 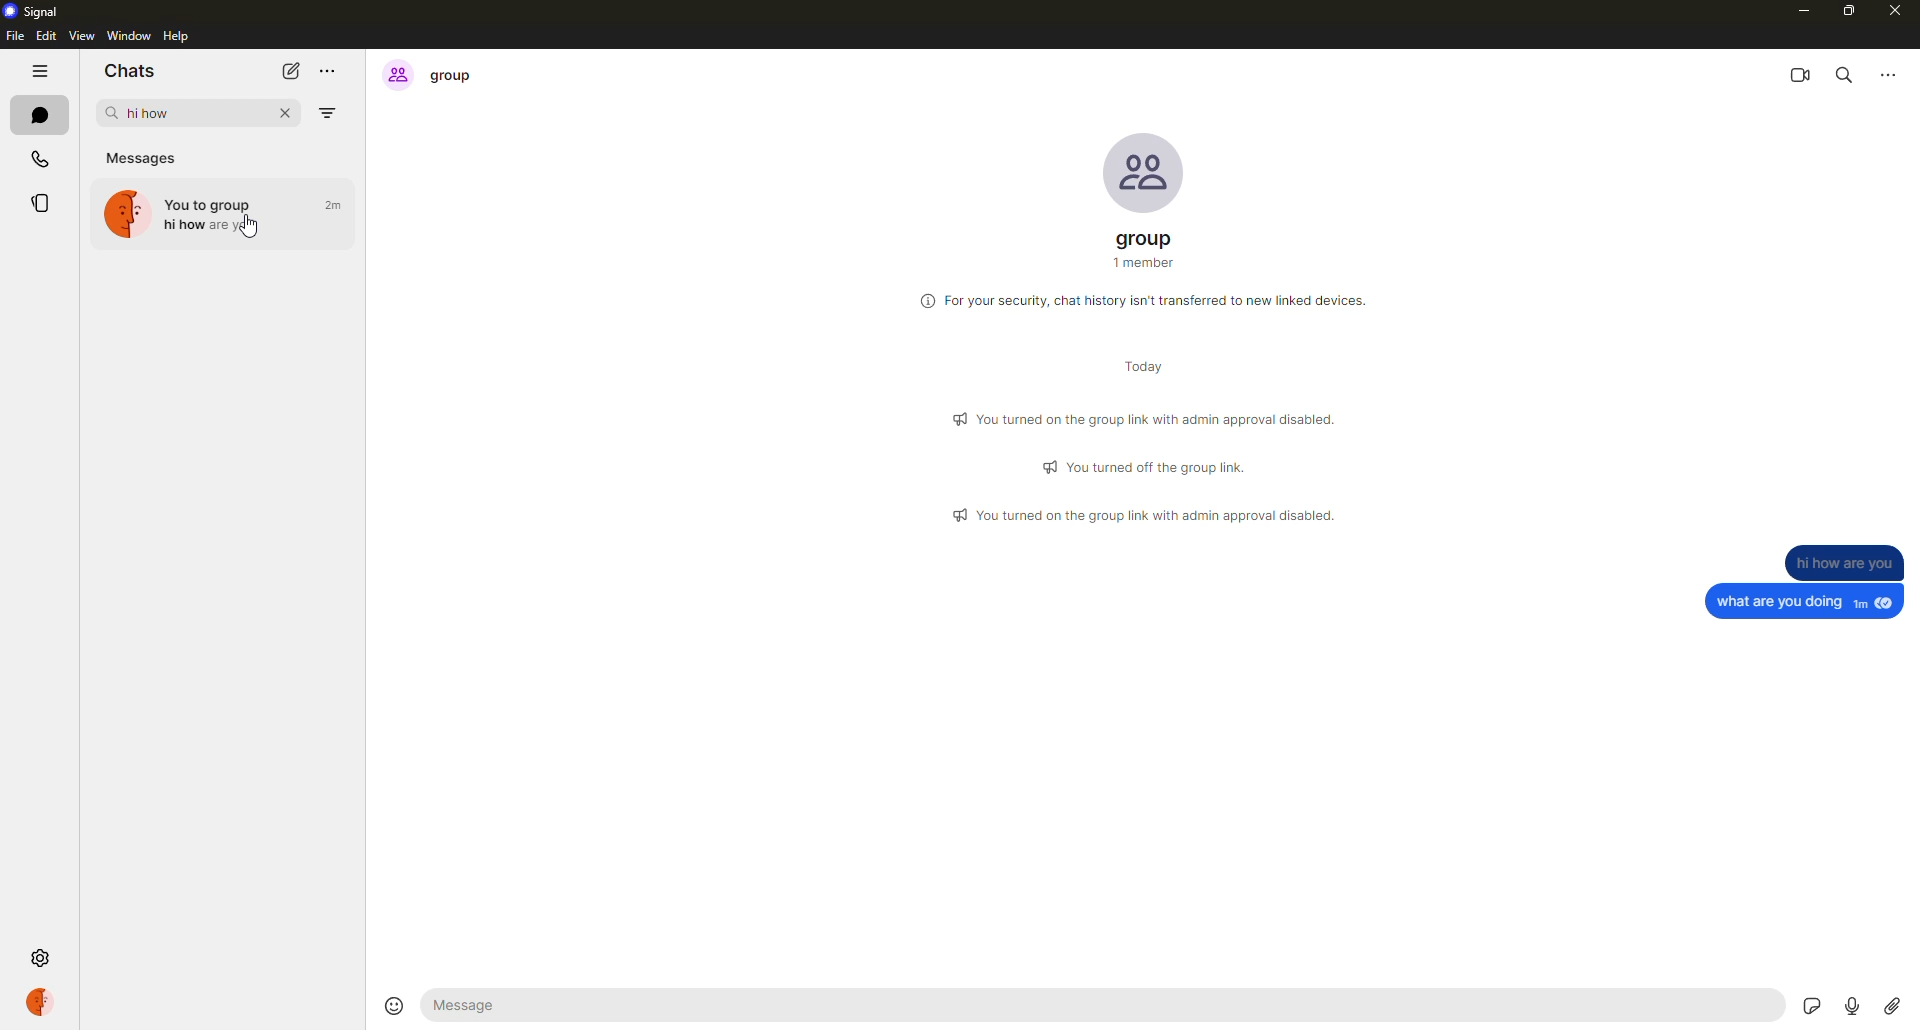 I want to click on hi how , so click(x=231, y=213).